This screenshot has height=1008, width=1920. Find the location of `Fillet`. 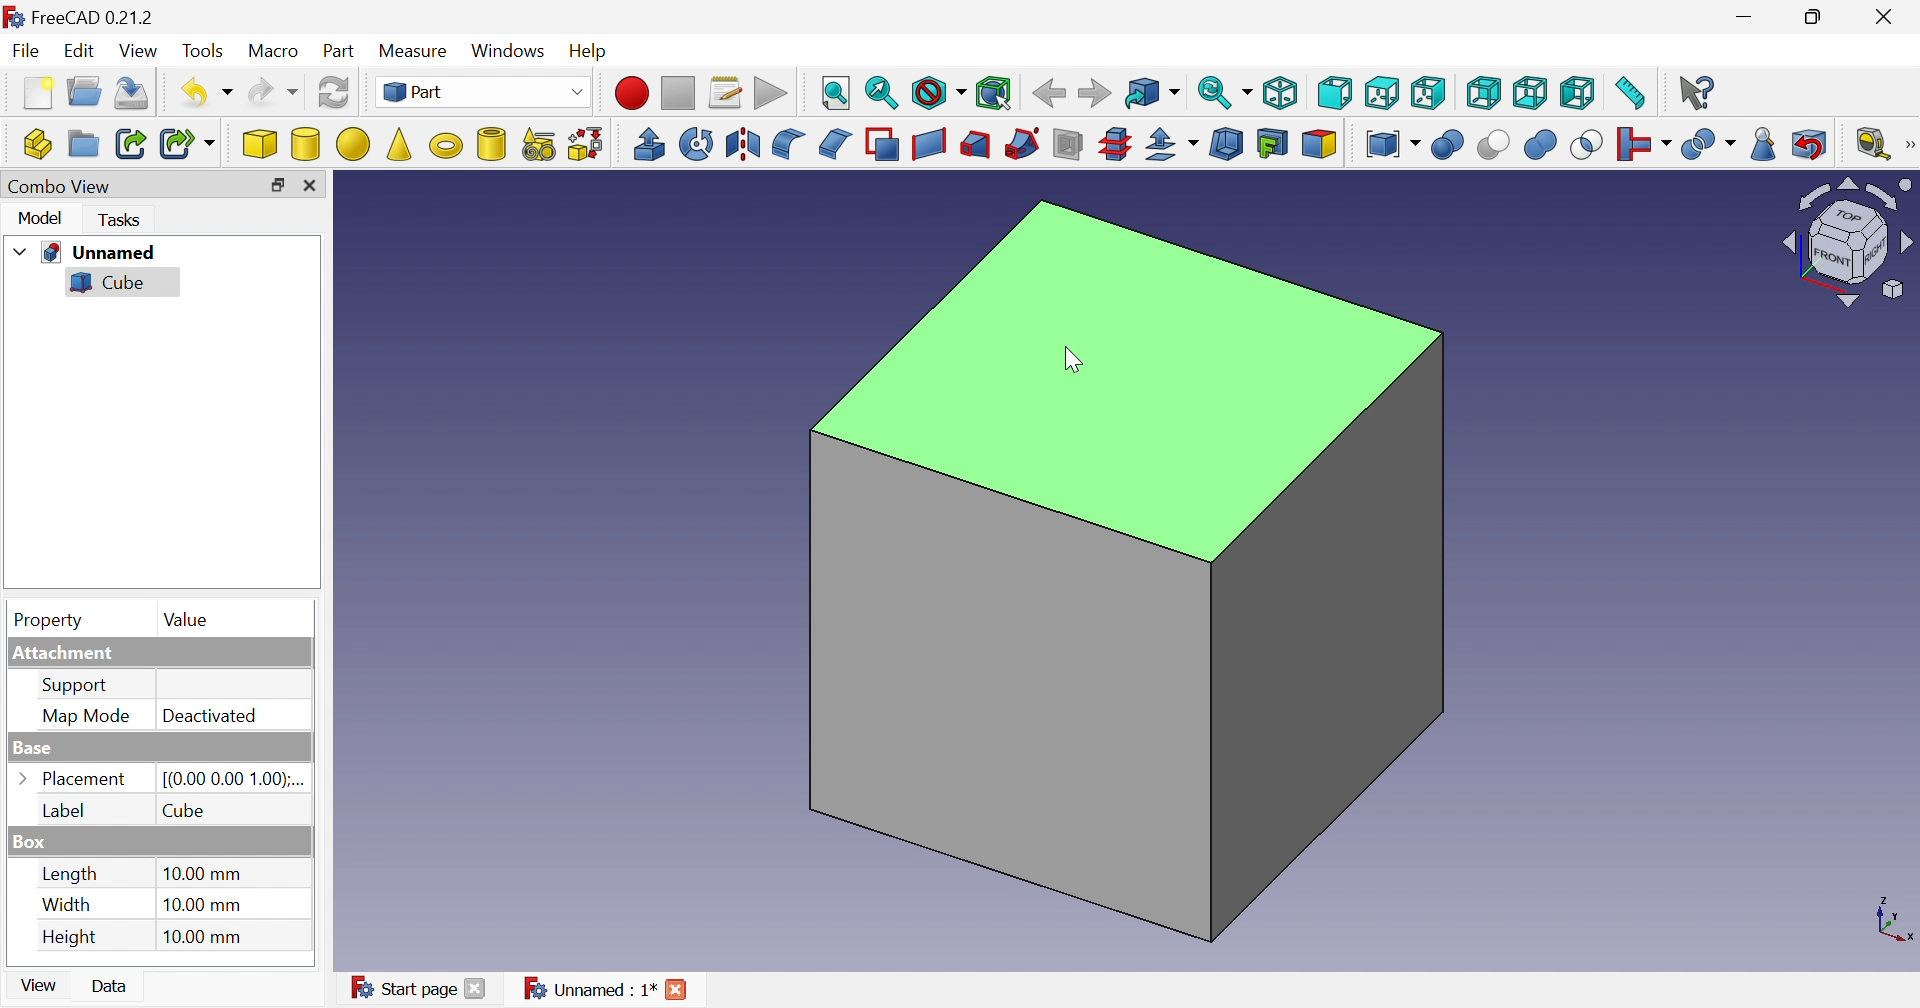

Fillet is located at coordinates (787, 145).